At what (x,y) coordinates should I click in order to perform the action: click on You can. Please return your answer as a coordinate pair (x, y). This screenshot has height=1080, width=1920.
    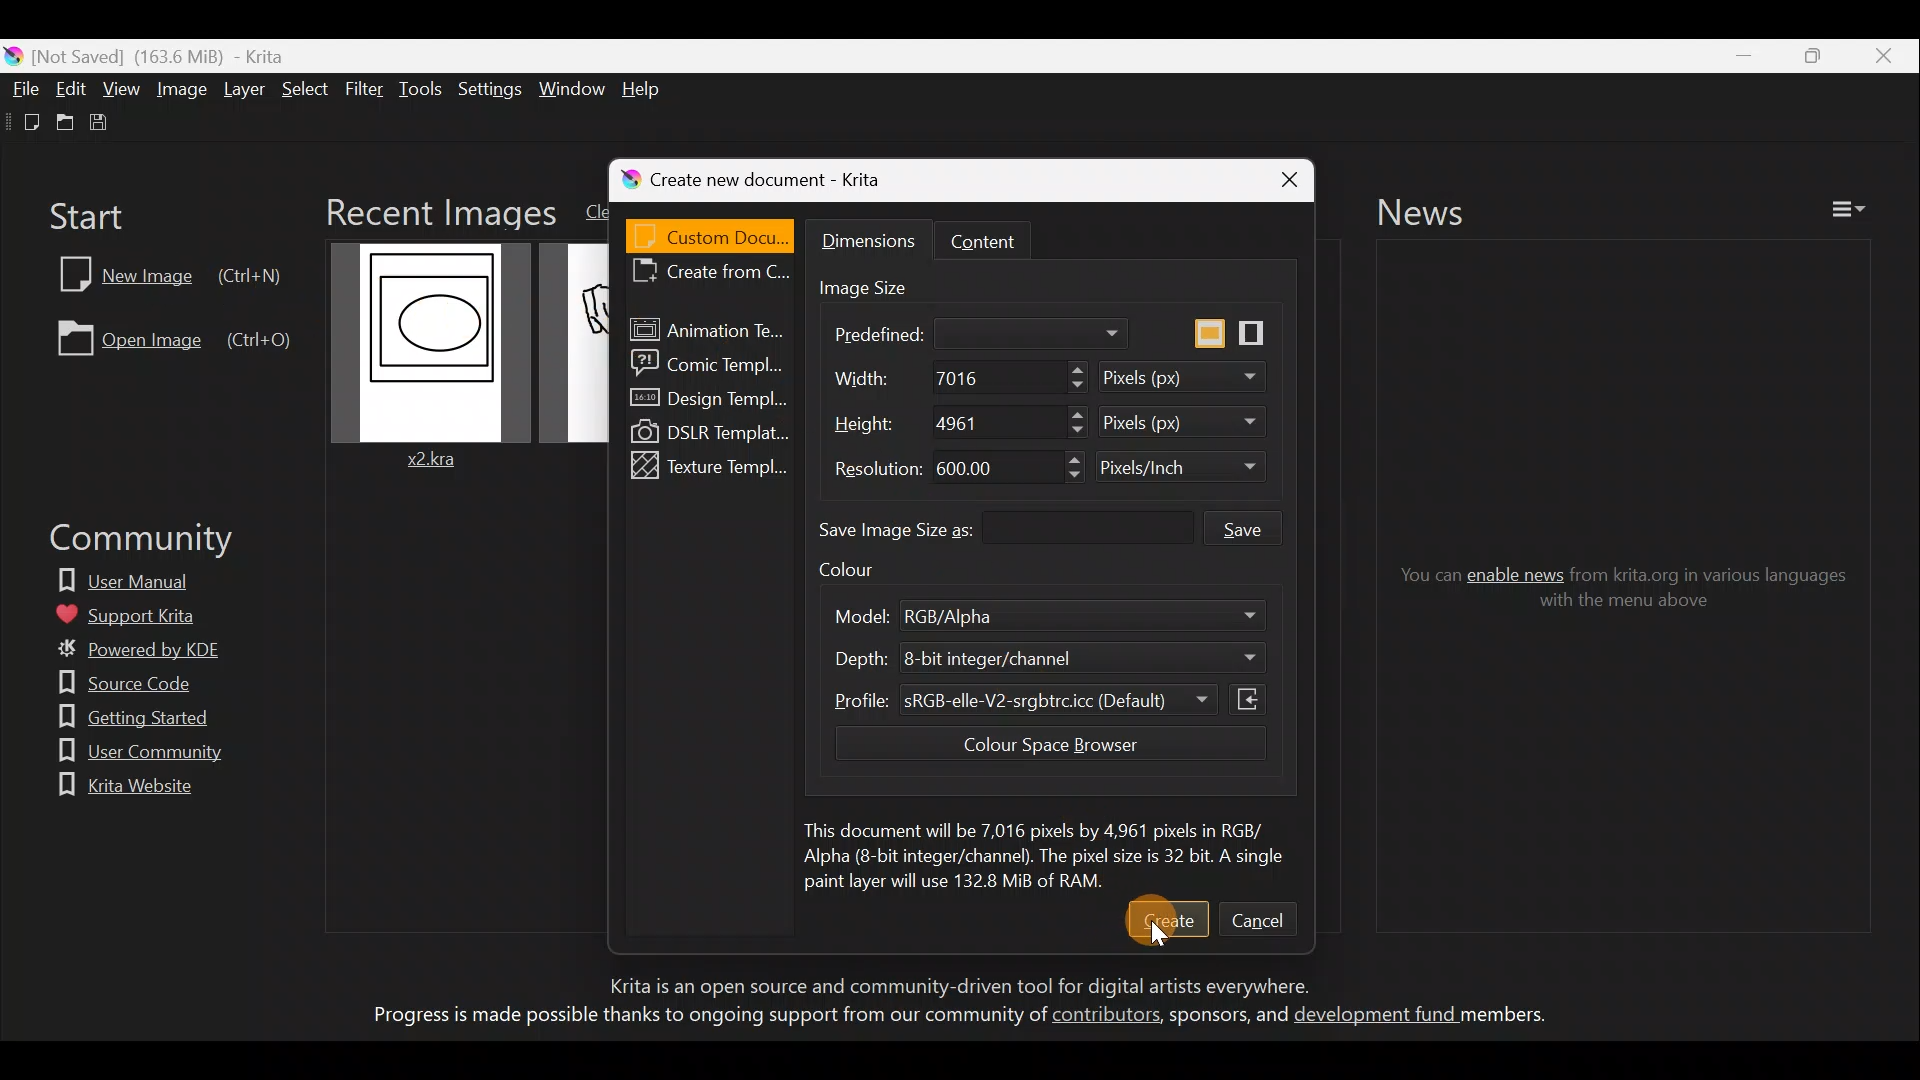
    Looking at the image, I should click on (1416, 575).